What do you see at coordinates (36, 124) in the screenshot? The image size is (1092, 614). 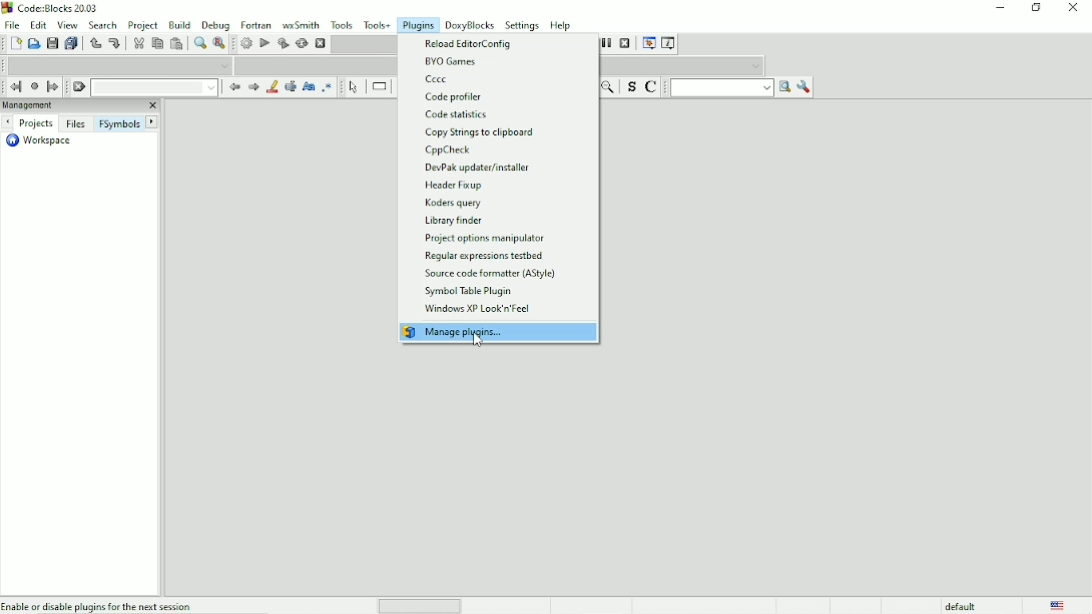 I see `Projects` at bounding box center [36, 124].